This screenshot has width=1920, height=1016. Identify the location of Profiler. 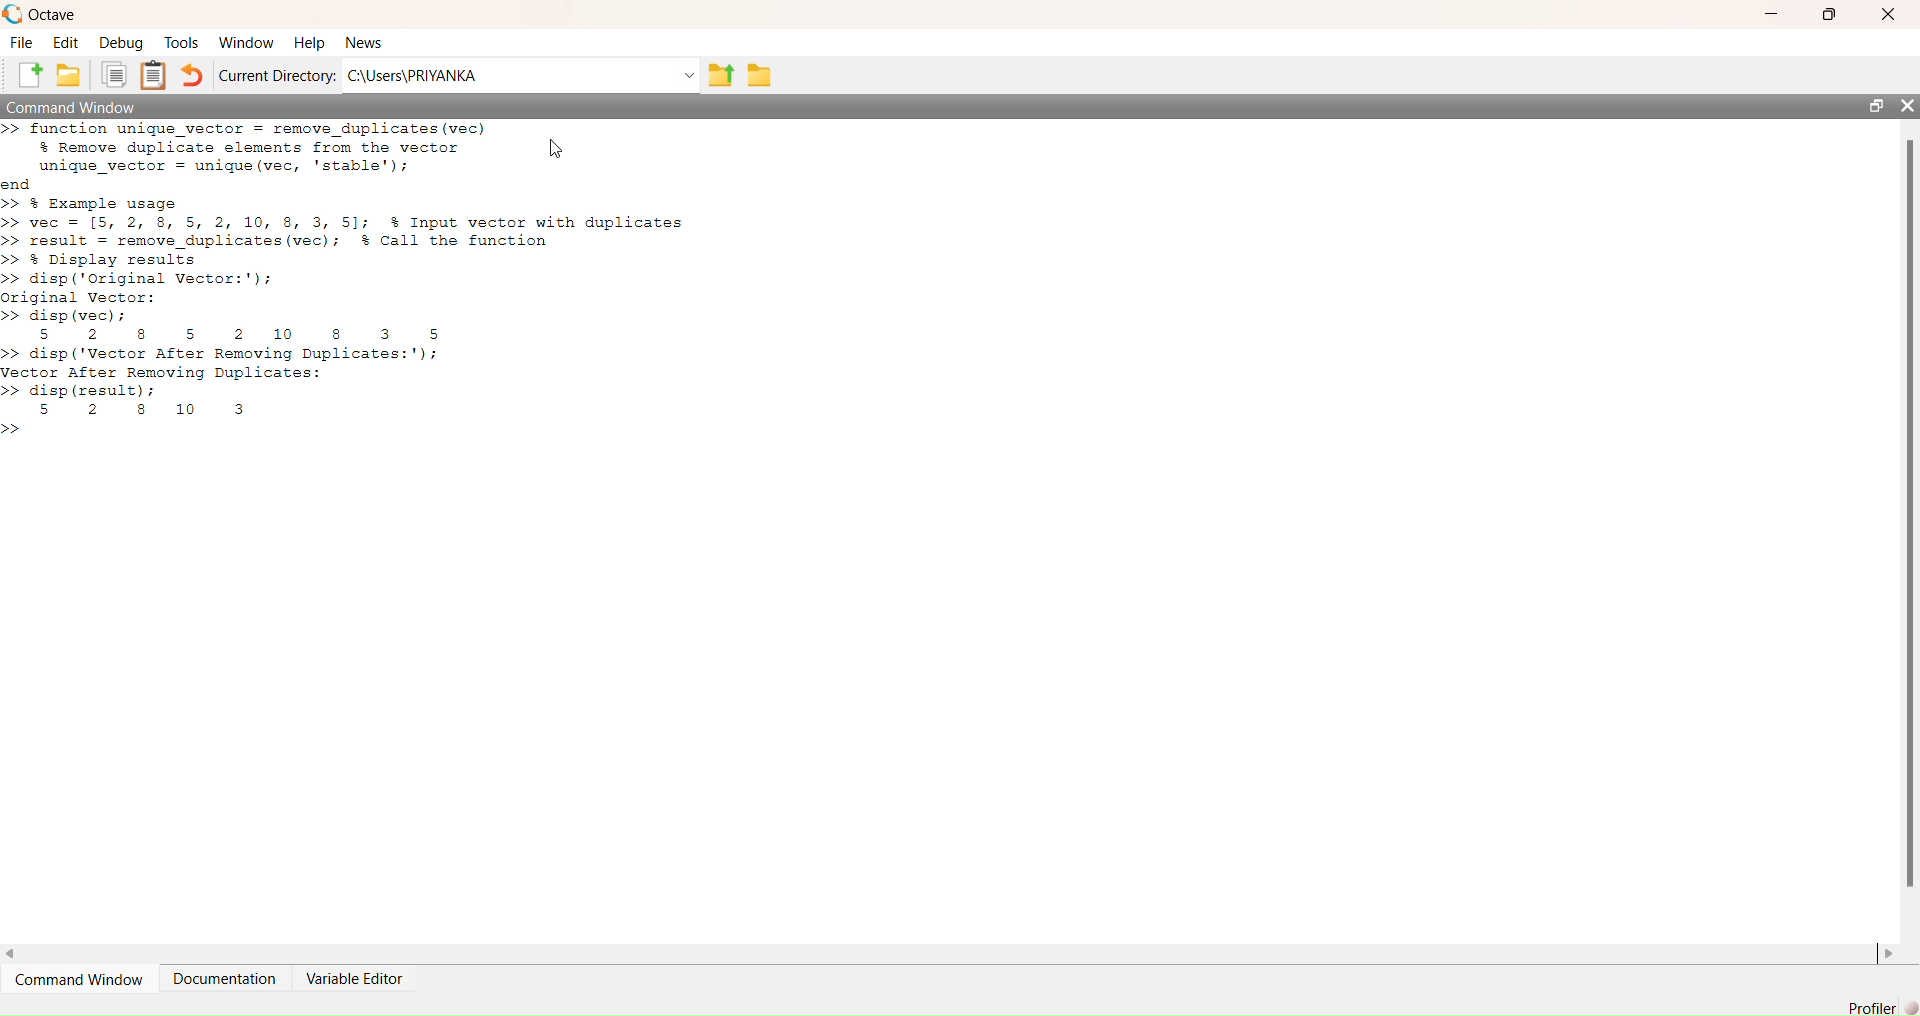
(1883, 1007).